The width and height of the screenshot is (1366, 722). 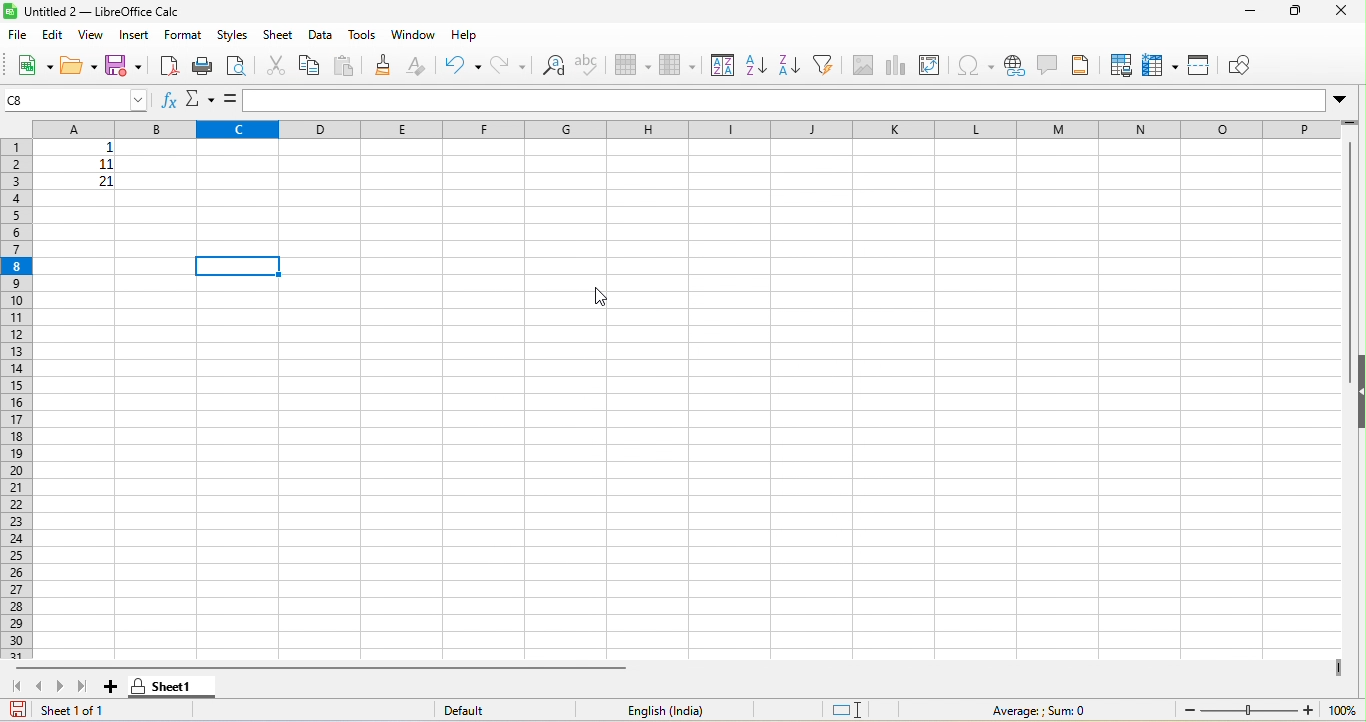 I want to click on comments, so click(x=1059, y=64).